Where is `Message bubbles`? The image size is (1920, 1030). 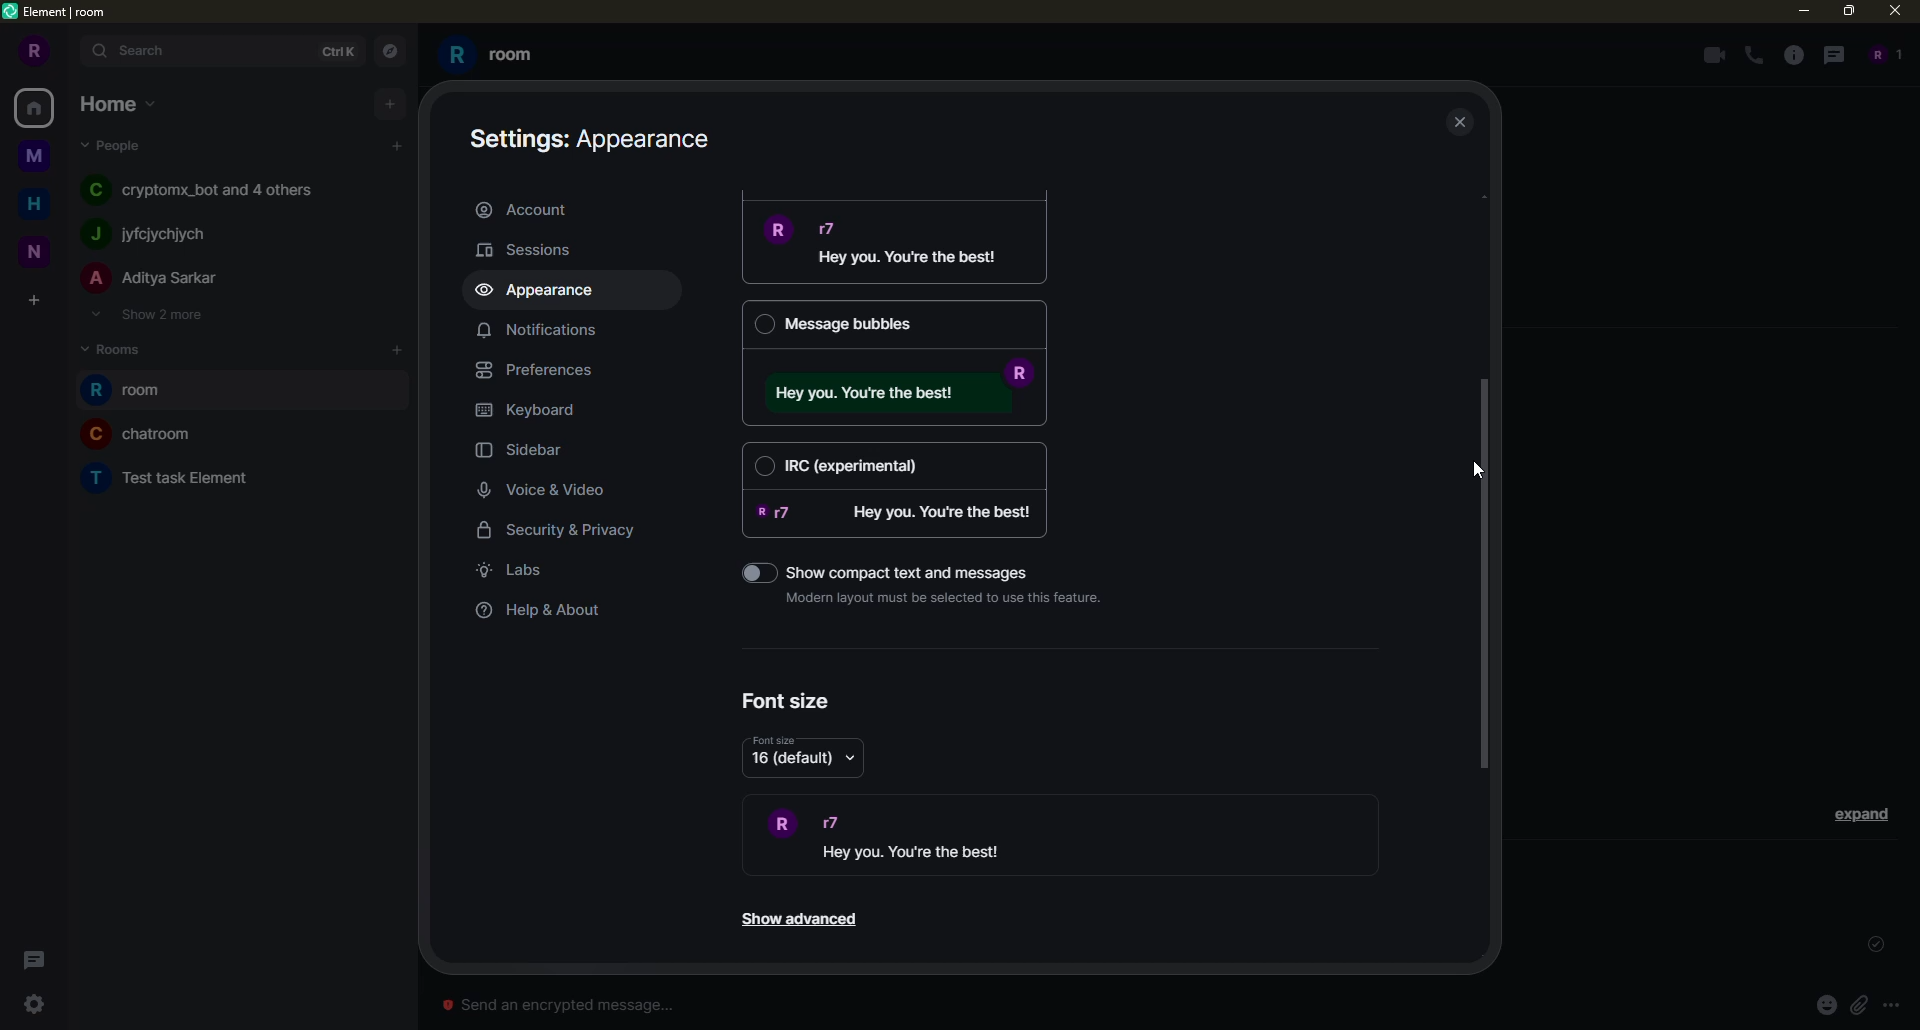
Message bubbles is located at coordinates (893, 324).